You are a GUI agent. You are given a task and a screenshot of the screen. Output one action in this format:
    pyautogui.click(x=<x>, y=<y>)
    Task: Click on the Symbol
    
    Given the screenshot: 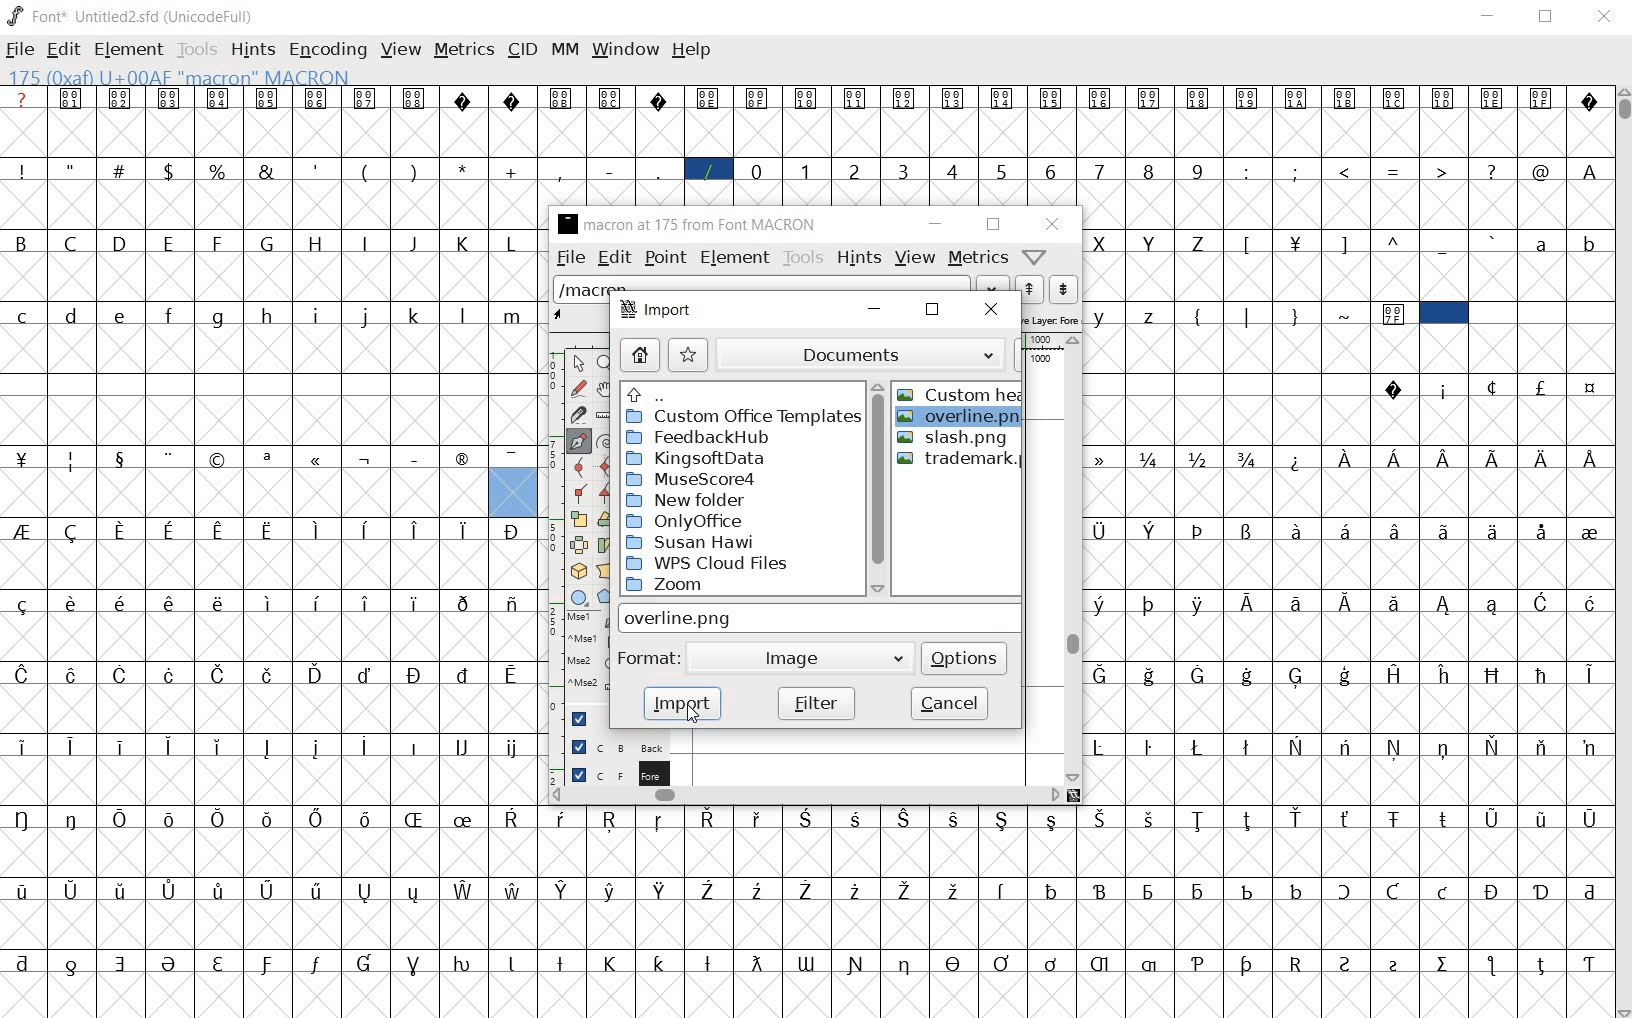 What is the action you would take?
    pyautogui.click(x=125, y=673)
    